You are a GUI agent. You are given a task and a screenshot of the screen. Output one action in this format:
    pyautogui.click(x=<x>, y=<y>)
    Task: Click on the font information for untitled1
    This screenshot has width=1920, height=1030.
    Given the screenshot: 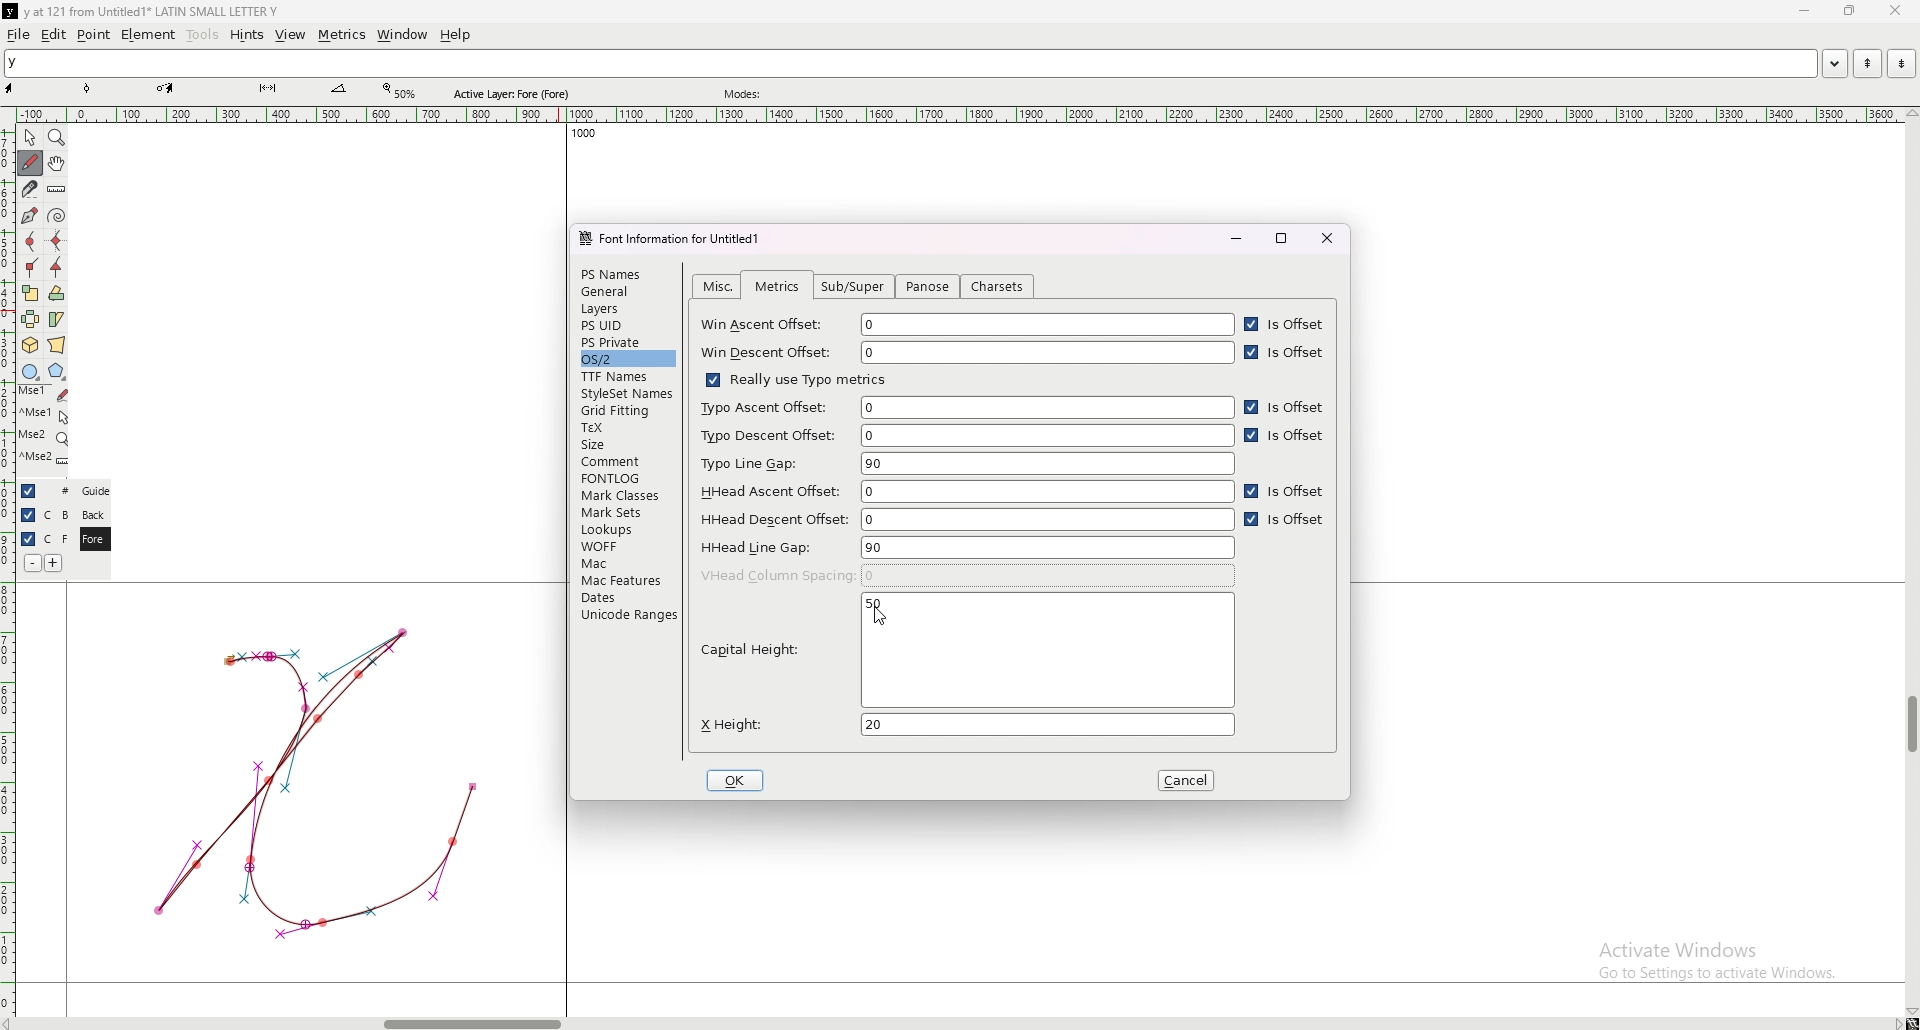 What is the action you would take?
    pyautogui.click(x=677, y=239)
    